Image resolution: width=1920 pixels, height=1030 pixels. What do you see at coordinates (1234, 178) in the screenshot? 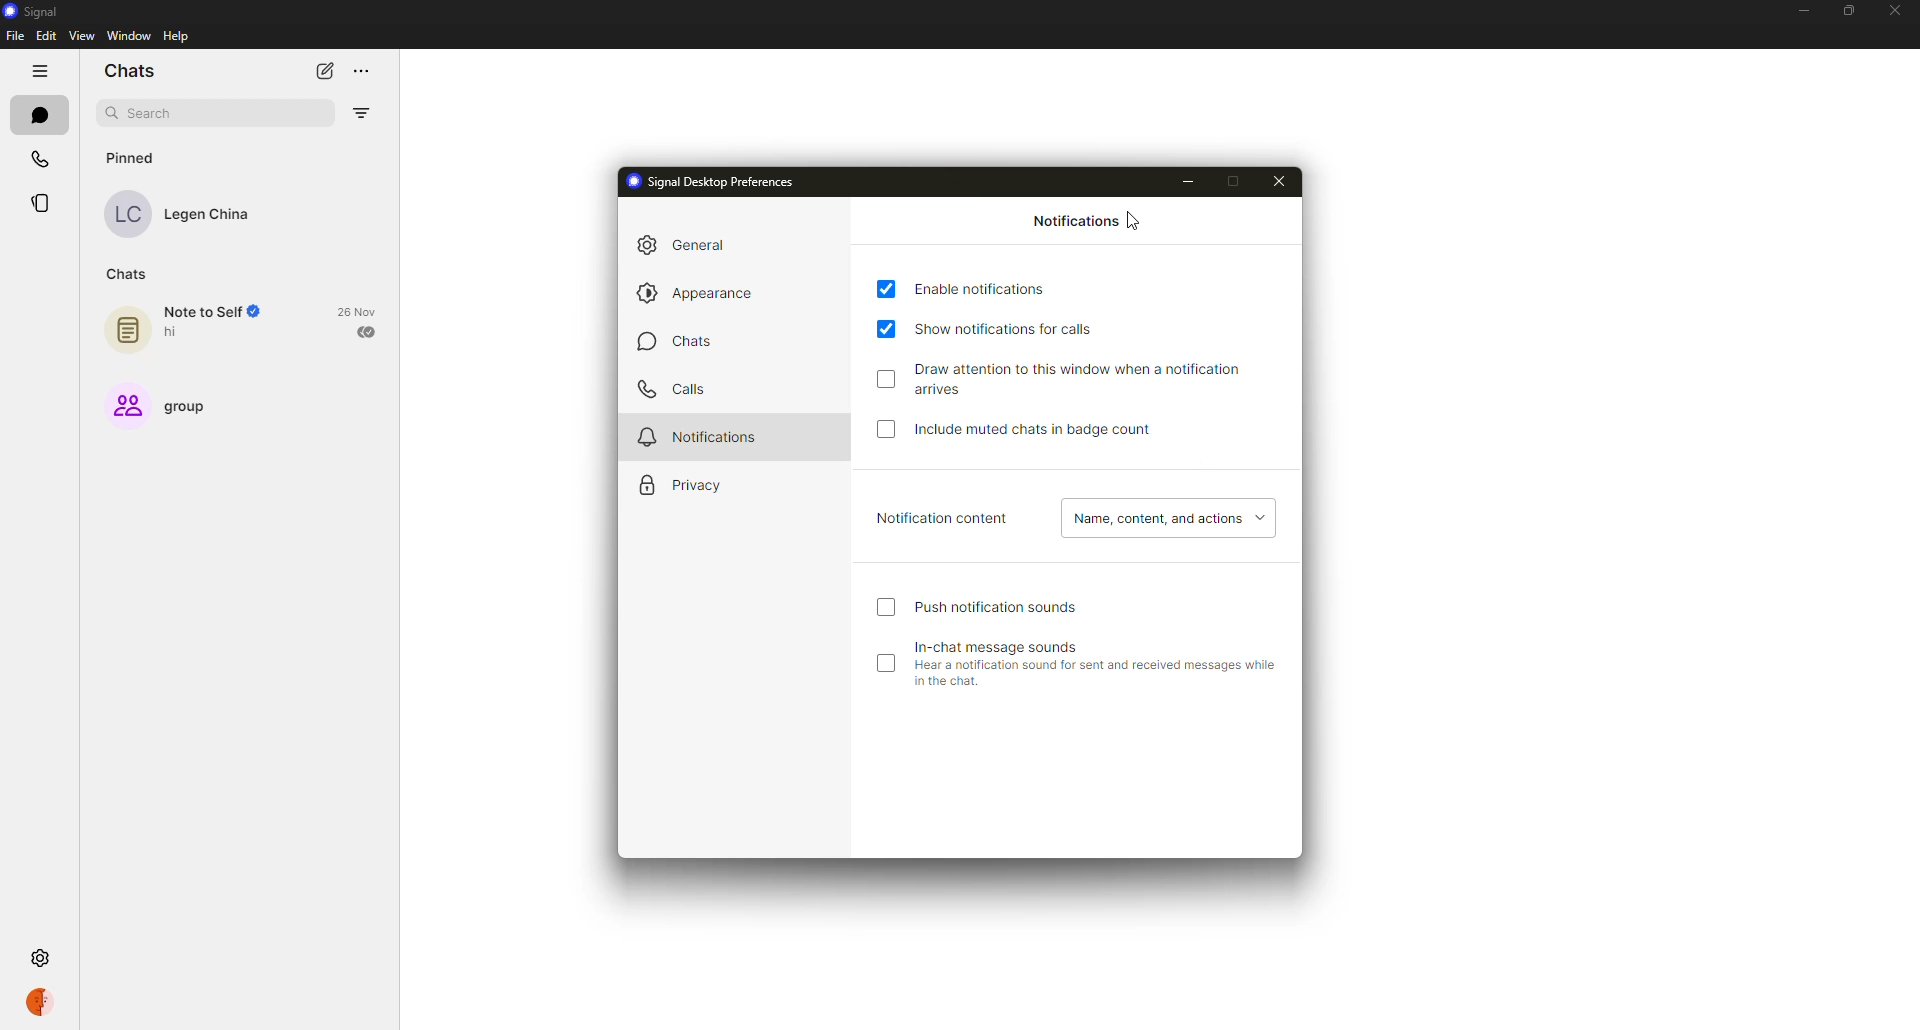
I see `maximize` at bounding box center [1234, 178].